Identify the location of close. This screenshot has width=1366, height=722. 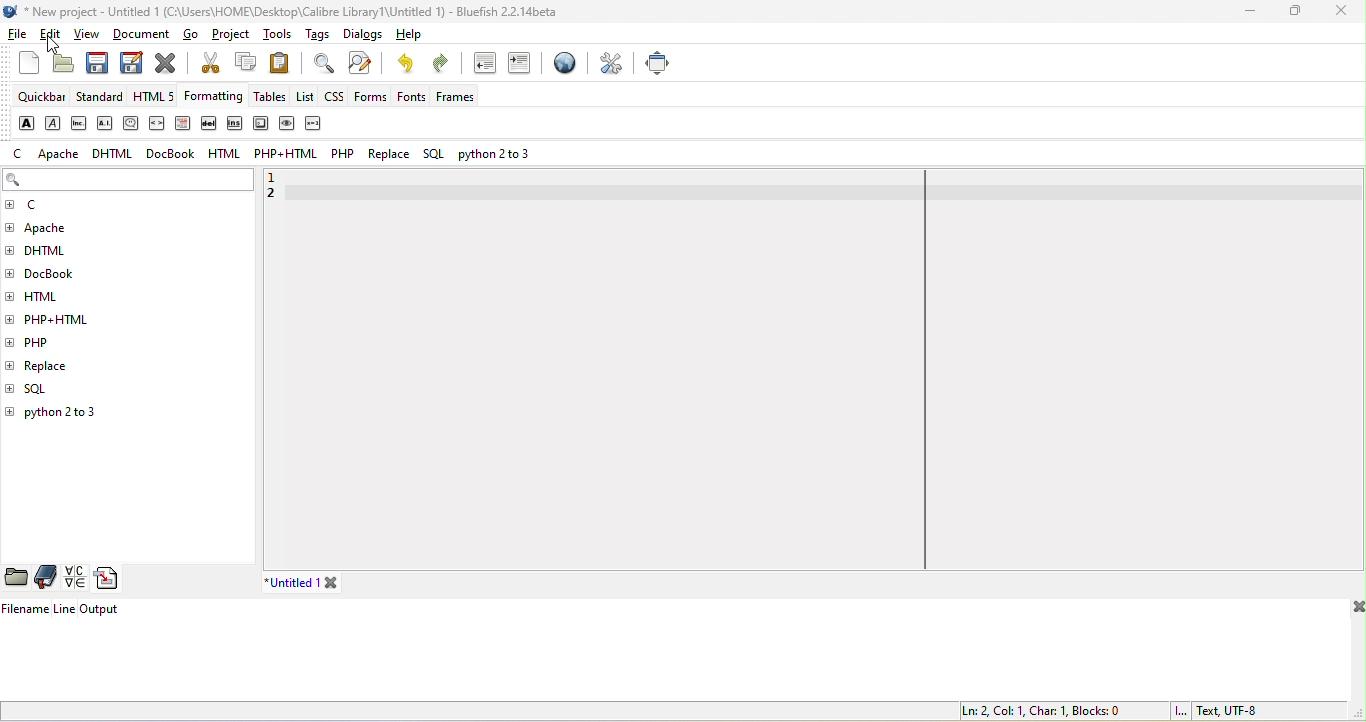
(1341, 12).